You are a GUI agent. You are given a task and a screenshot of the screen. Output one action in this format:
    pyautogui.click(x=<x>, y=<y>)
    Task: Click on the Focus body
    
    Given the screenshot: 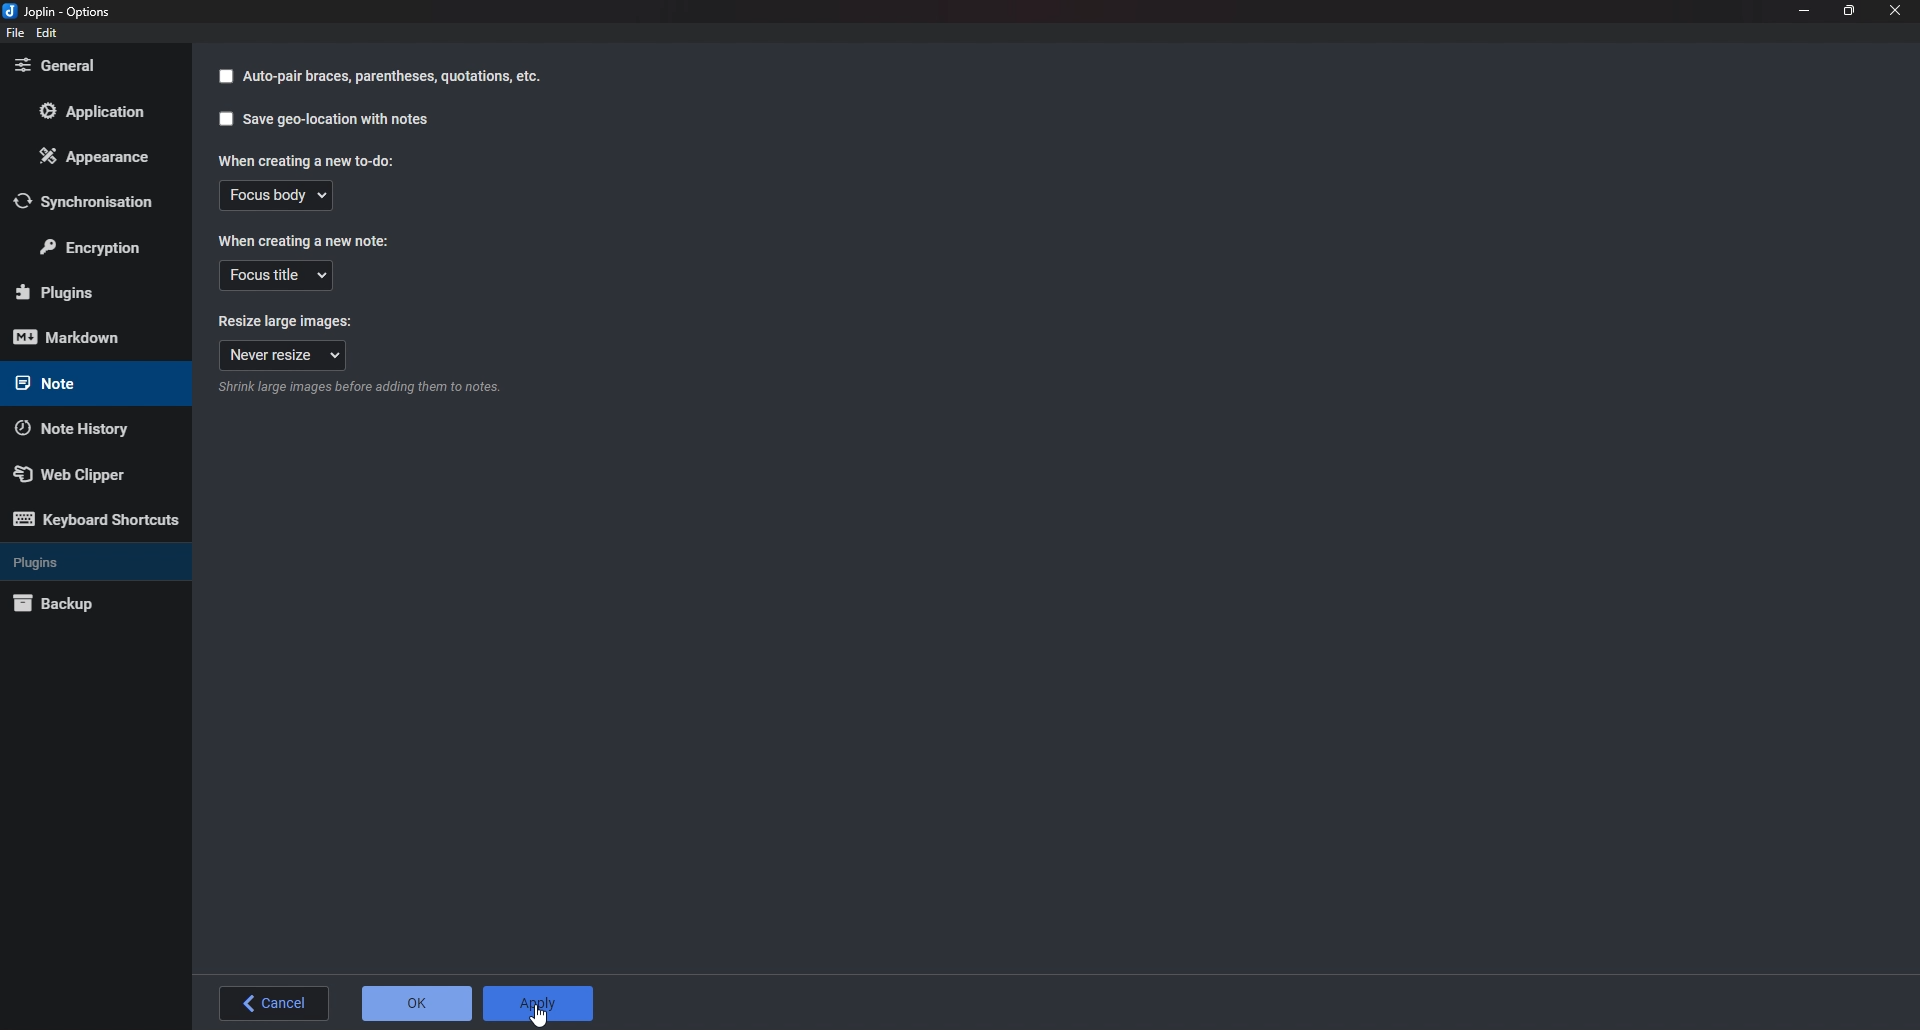 What is the action you would take?
    pyautogui.click(x=275, y=198)
    